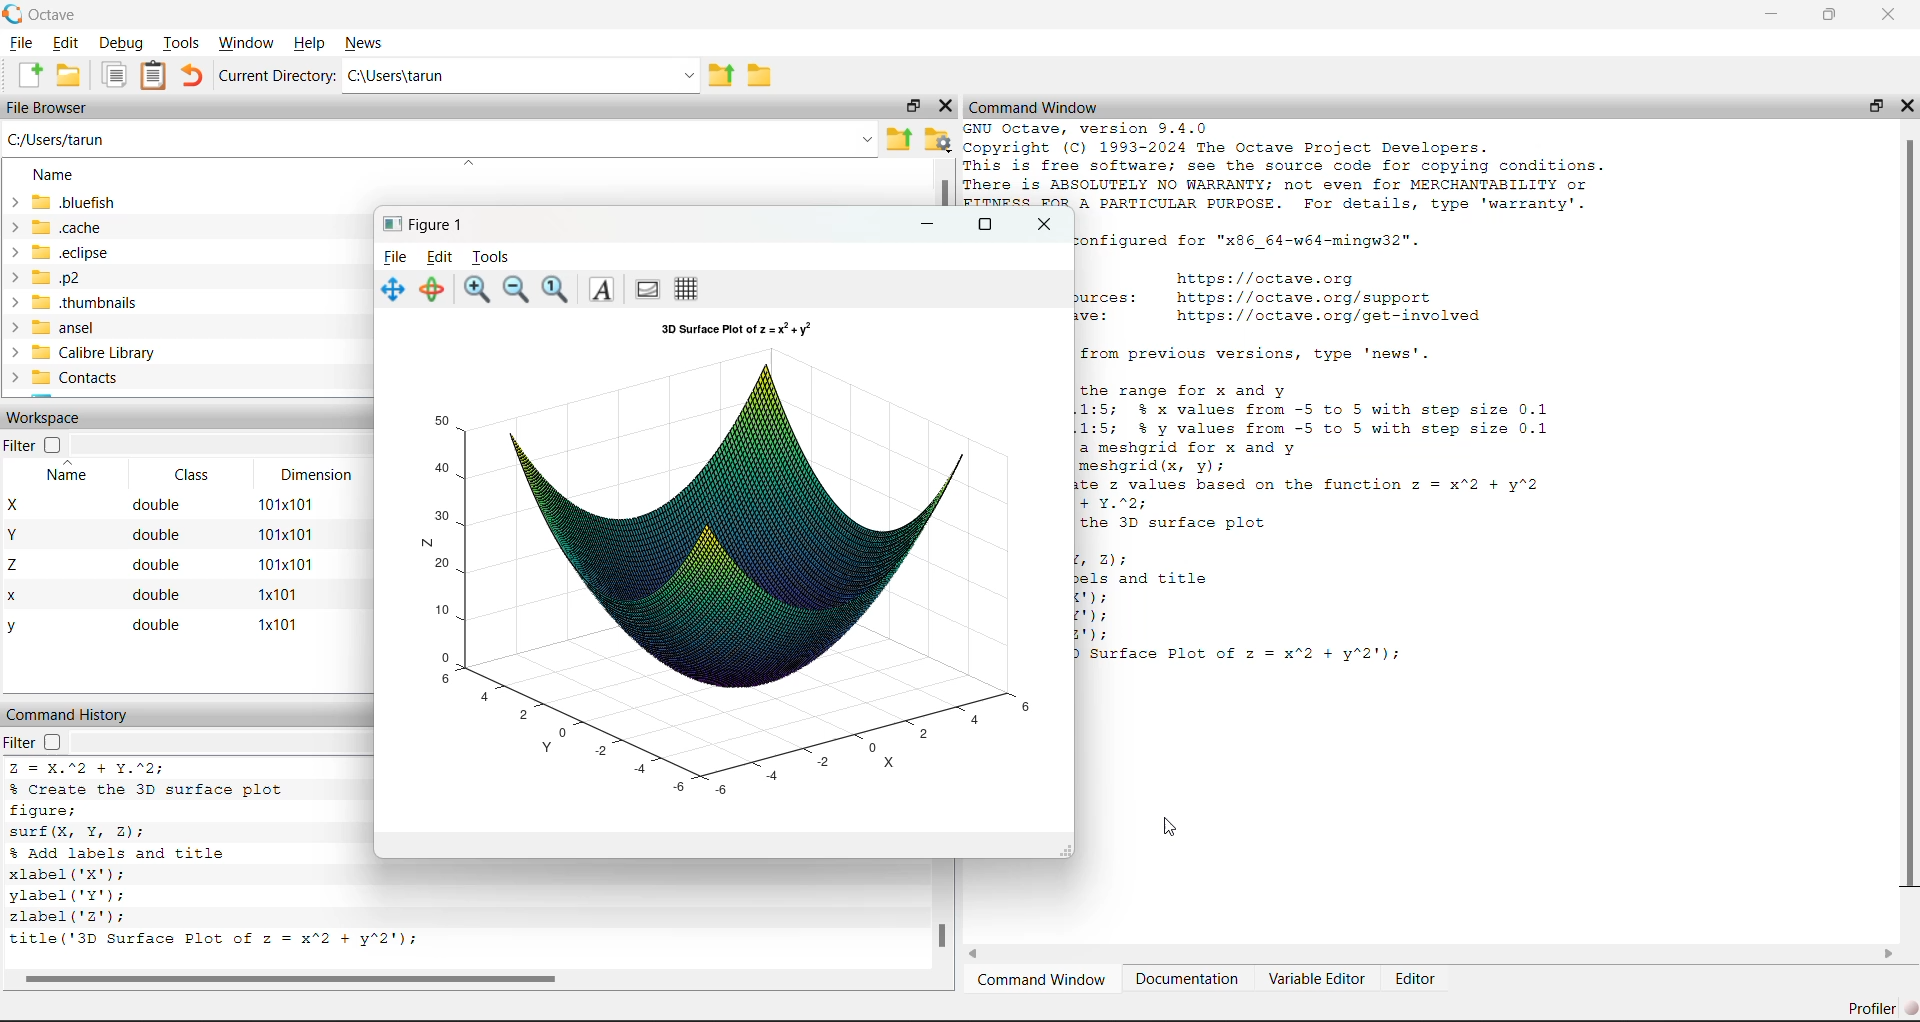 Image resolution: width=1920 pixels, height=1022 pixels. Describe the element at coordinates (762, 75) in the screenshot. I see `Folder` at that location.